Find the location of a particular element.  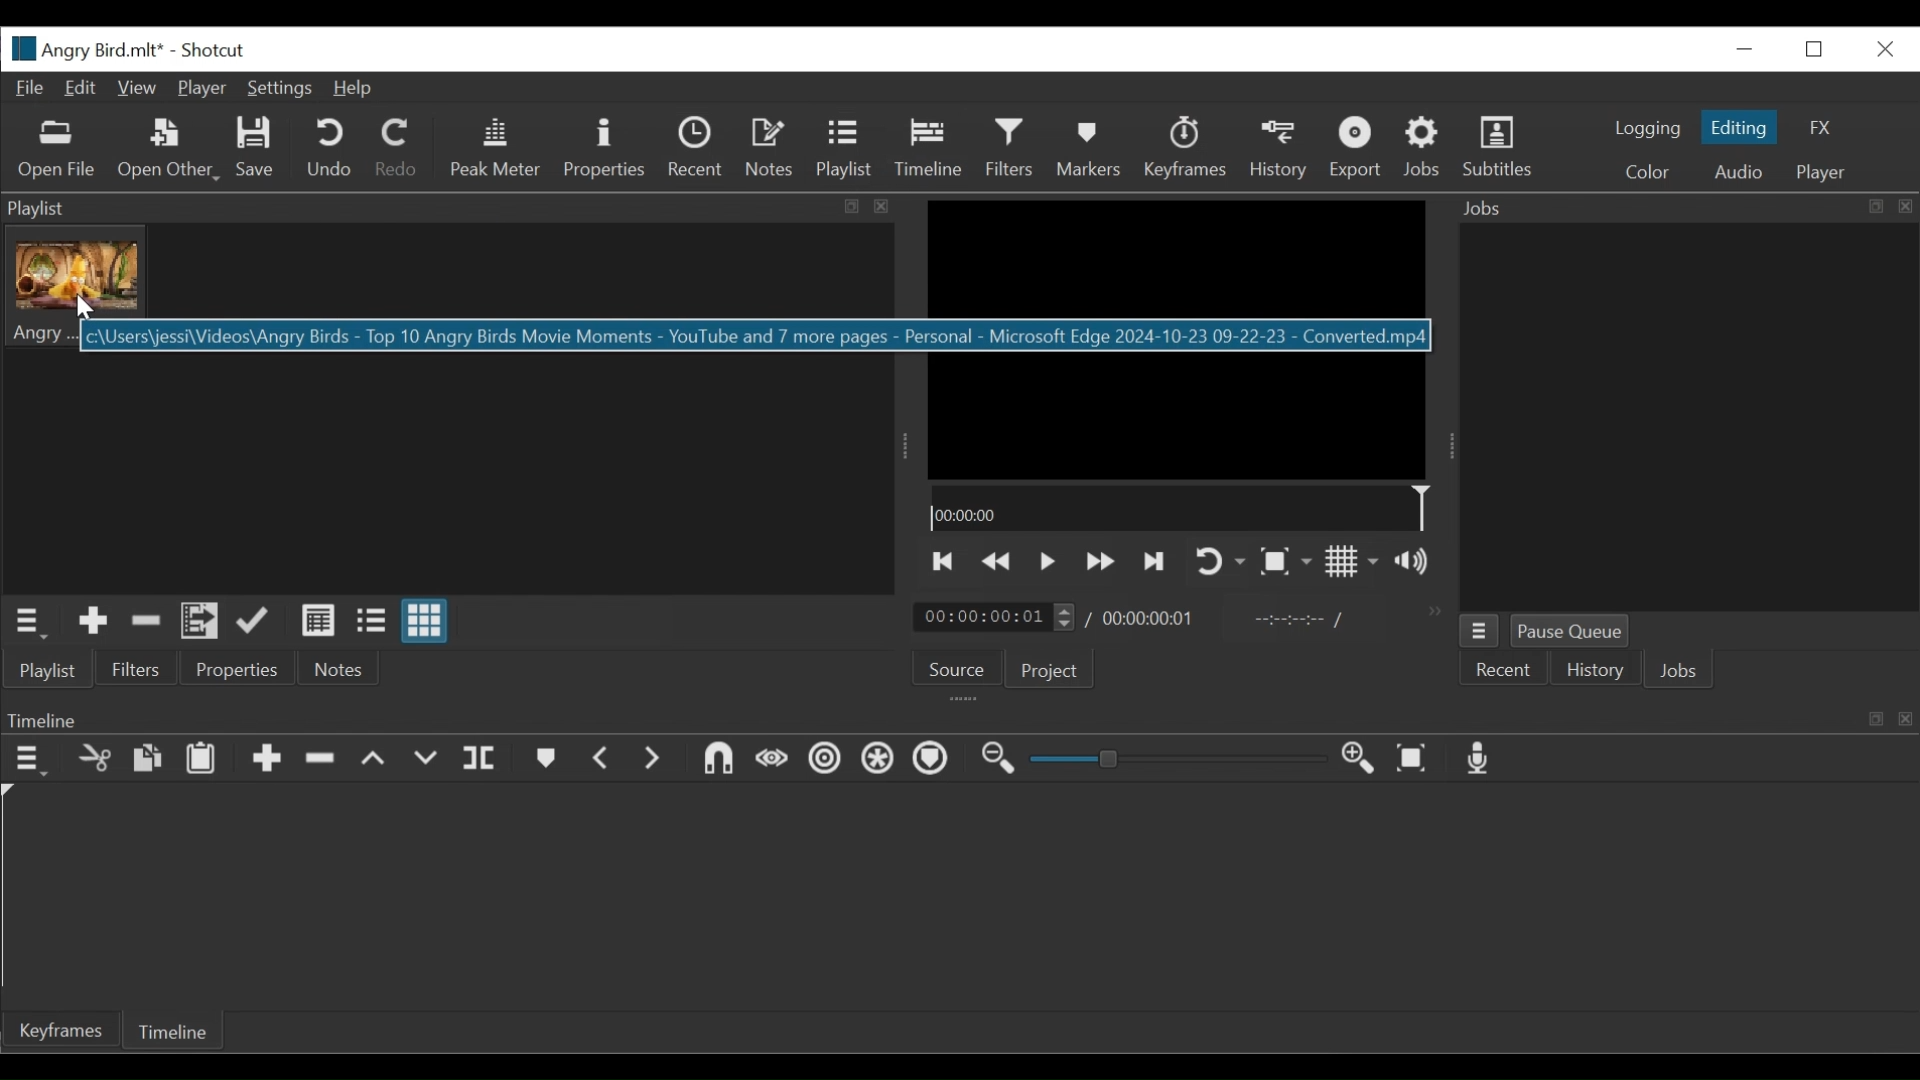

Zoom timeline in is located at coordinates (1360, 758).